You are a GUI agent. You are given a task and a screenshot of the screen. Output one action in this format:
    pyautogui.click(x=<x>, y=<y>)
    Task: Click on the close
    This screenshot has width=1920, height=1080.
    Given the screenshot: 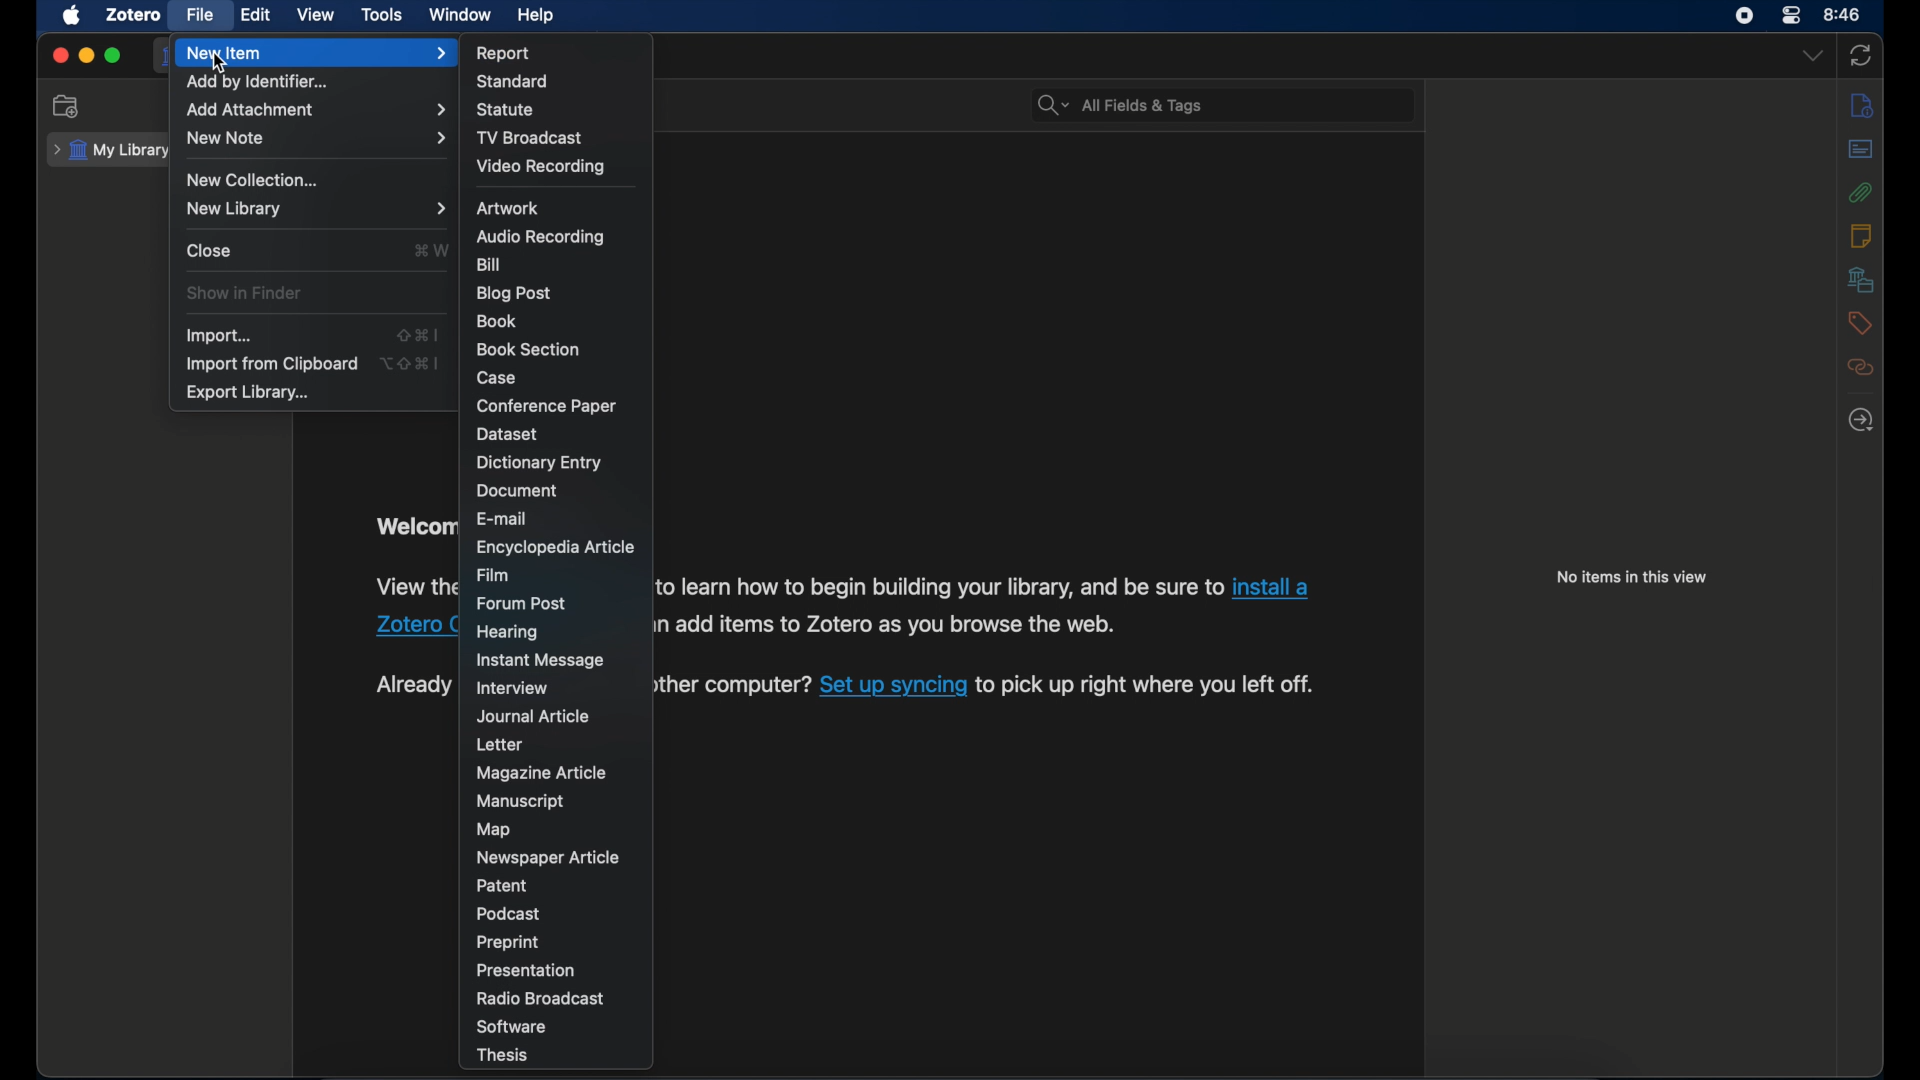 What is the action you would take?
    pyautogui.click(x=60, y=55)
    